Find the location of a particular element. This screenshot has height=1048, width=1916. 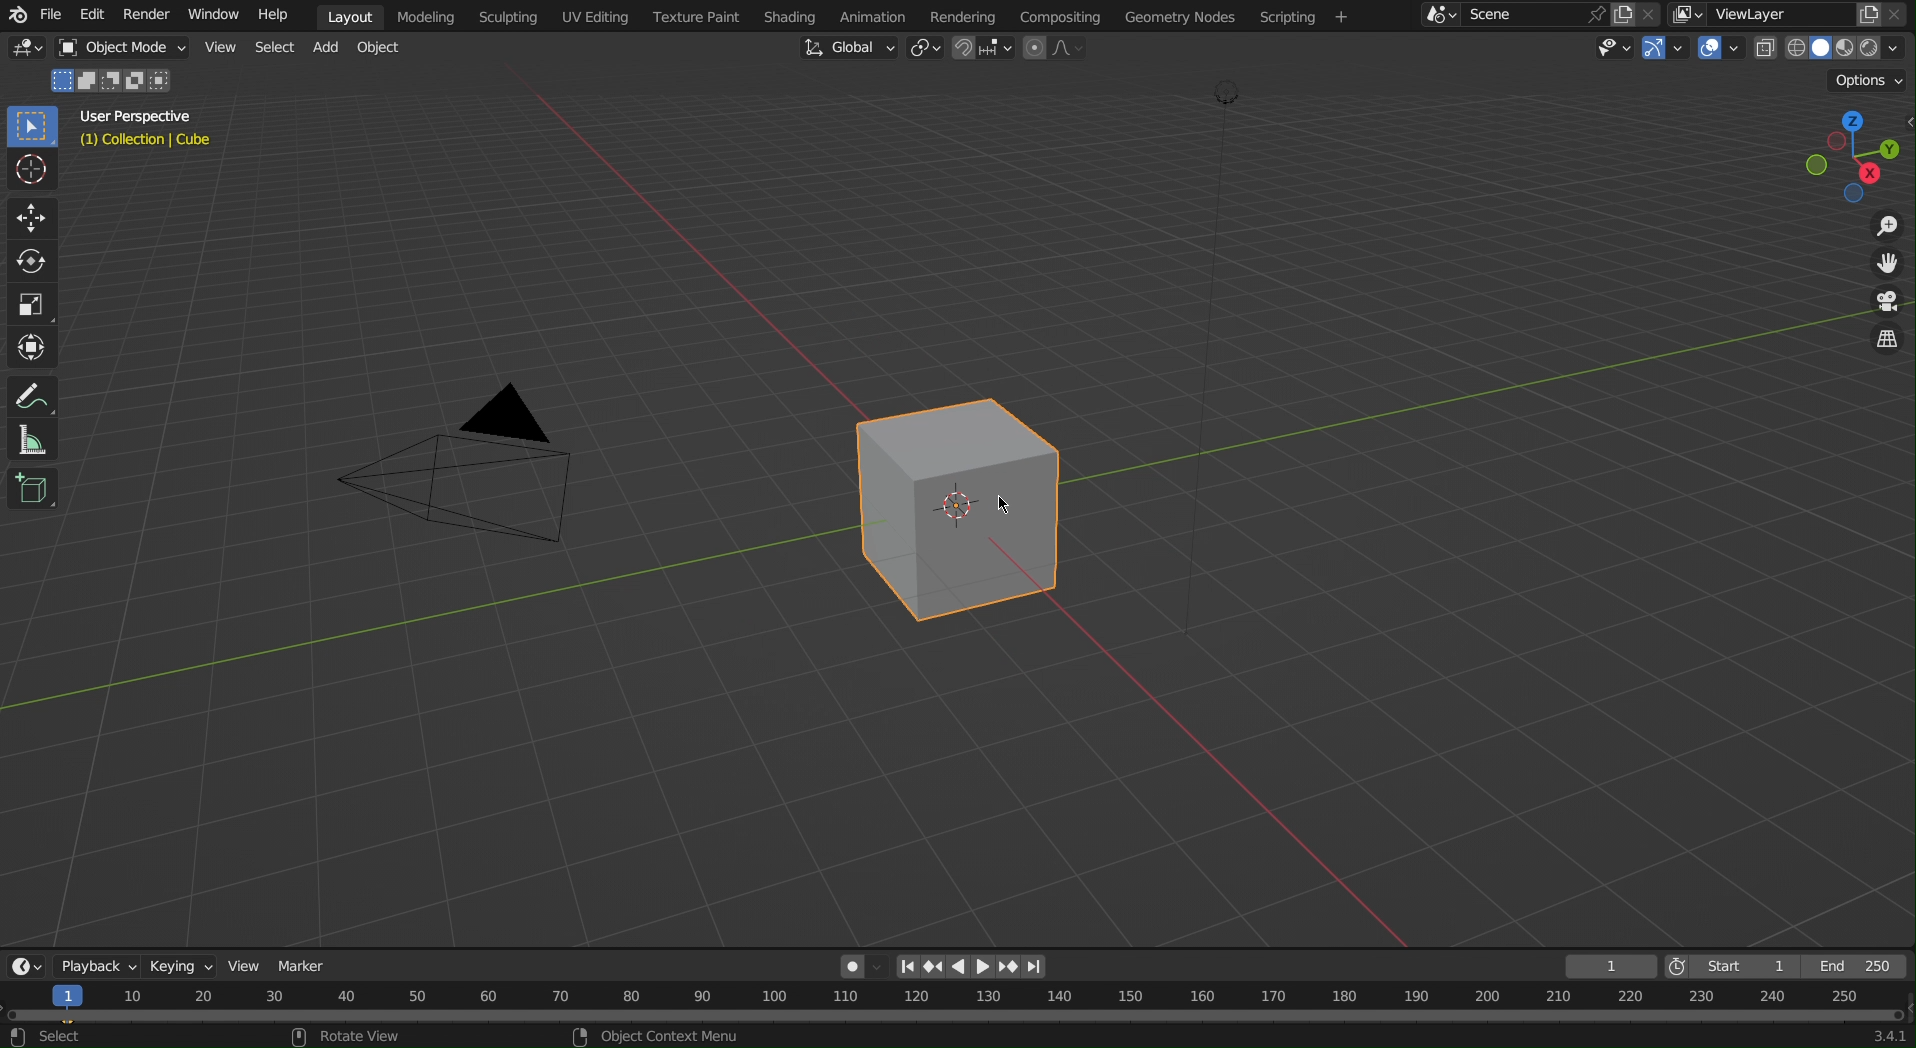

Show Gizmo is located at coordinates (1666, 51).